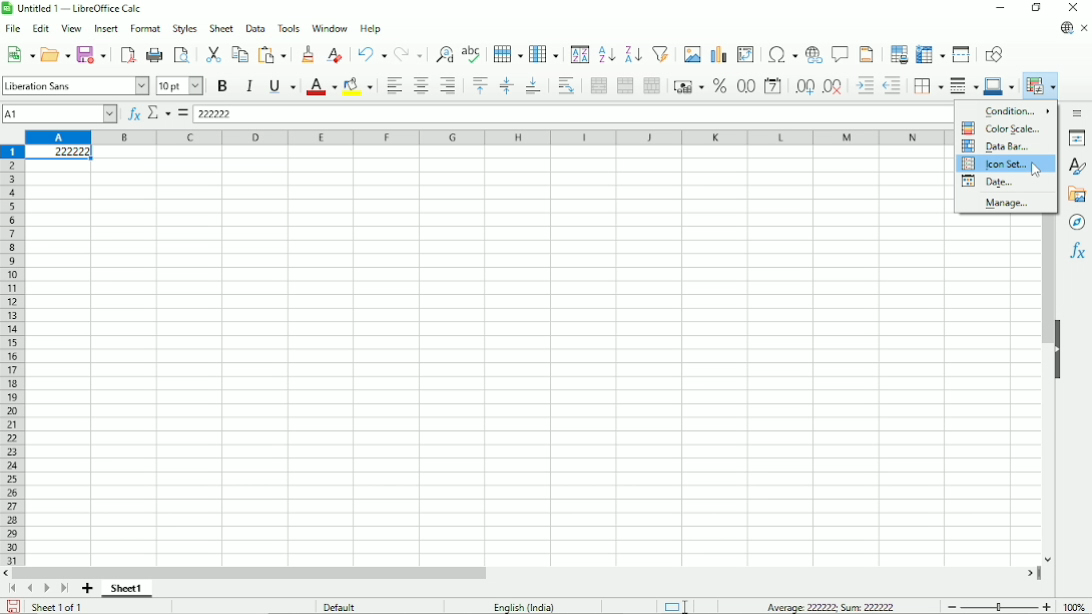 This screenshot has height=614, width=1092. I want to click on Row headings, so click(12, 355).